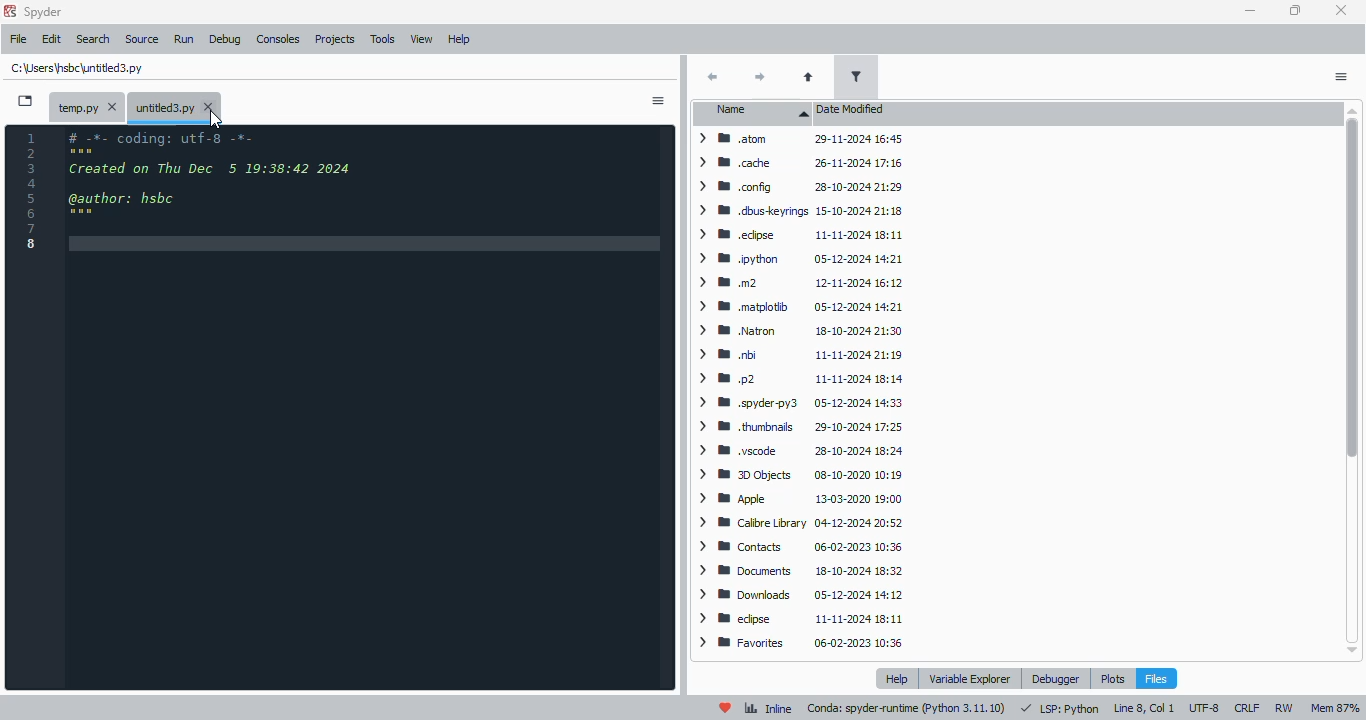  What do you see at coordinates (384, 39) in the screenshot?
I see `tools` at bounding box center [384, 39].